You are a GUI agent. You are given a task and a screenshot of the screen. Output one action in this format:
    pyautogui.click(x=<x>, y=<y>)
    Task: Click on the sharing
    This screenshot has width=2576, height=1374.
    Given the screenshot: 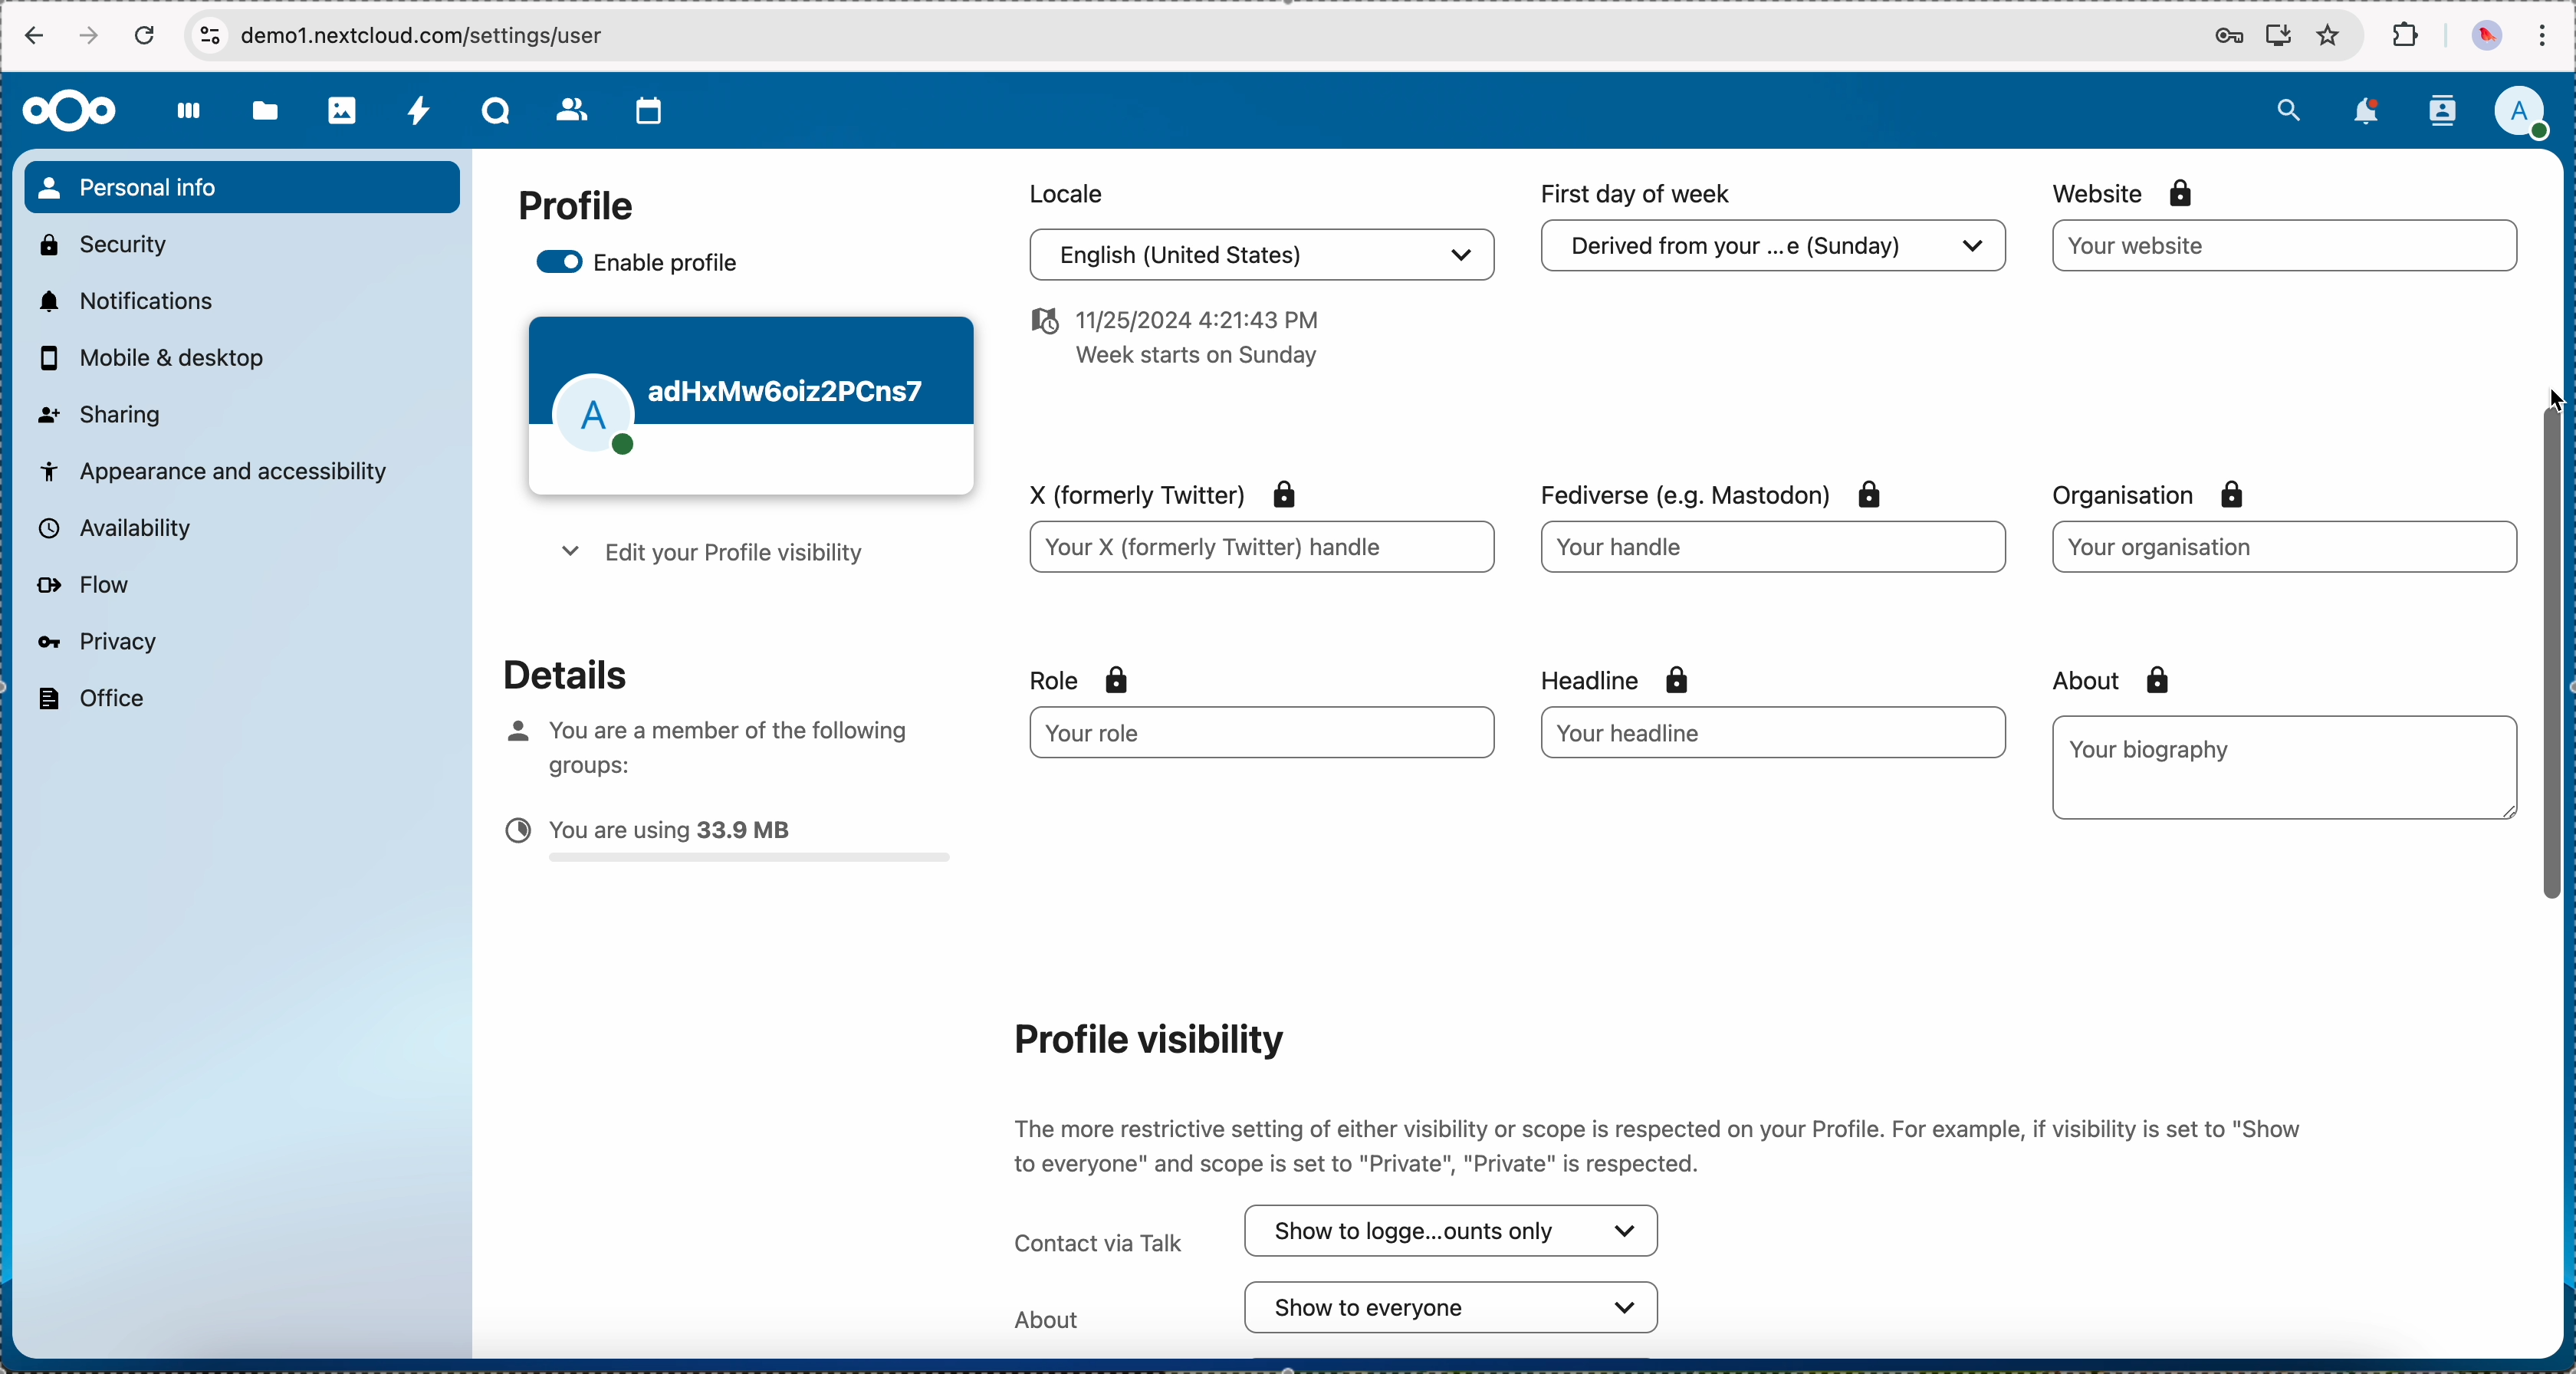 What is the action you would take?
    pyautogui.click(x=101, y=412)
    